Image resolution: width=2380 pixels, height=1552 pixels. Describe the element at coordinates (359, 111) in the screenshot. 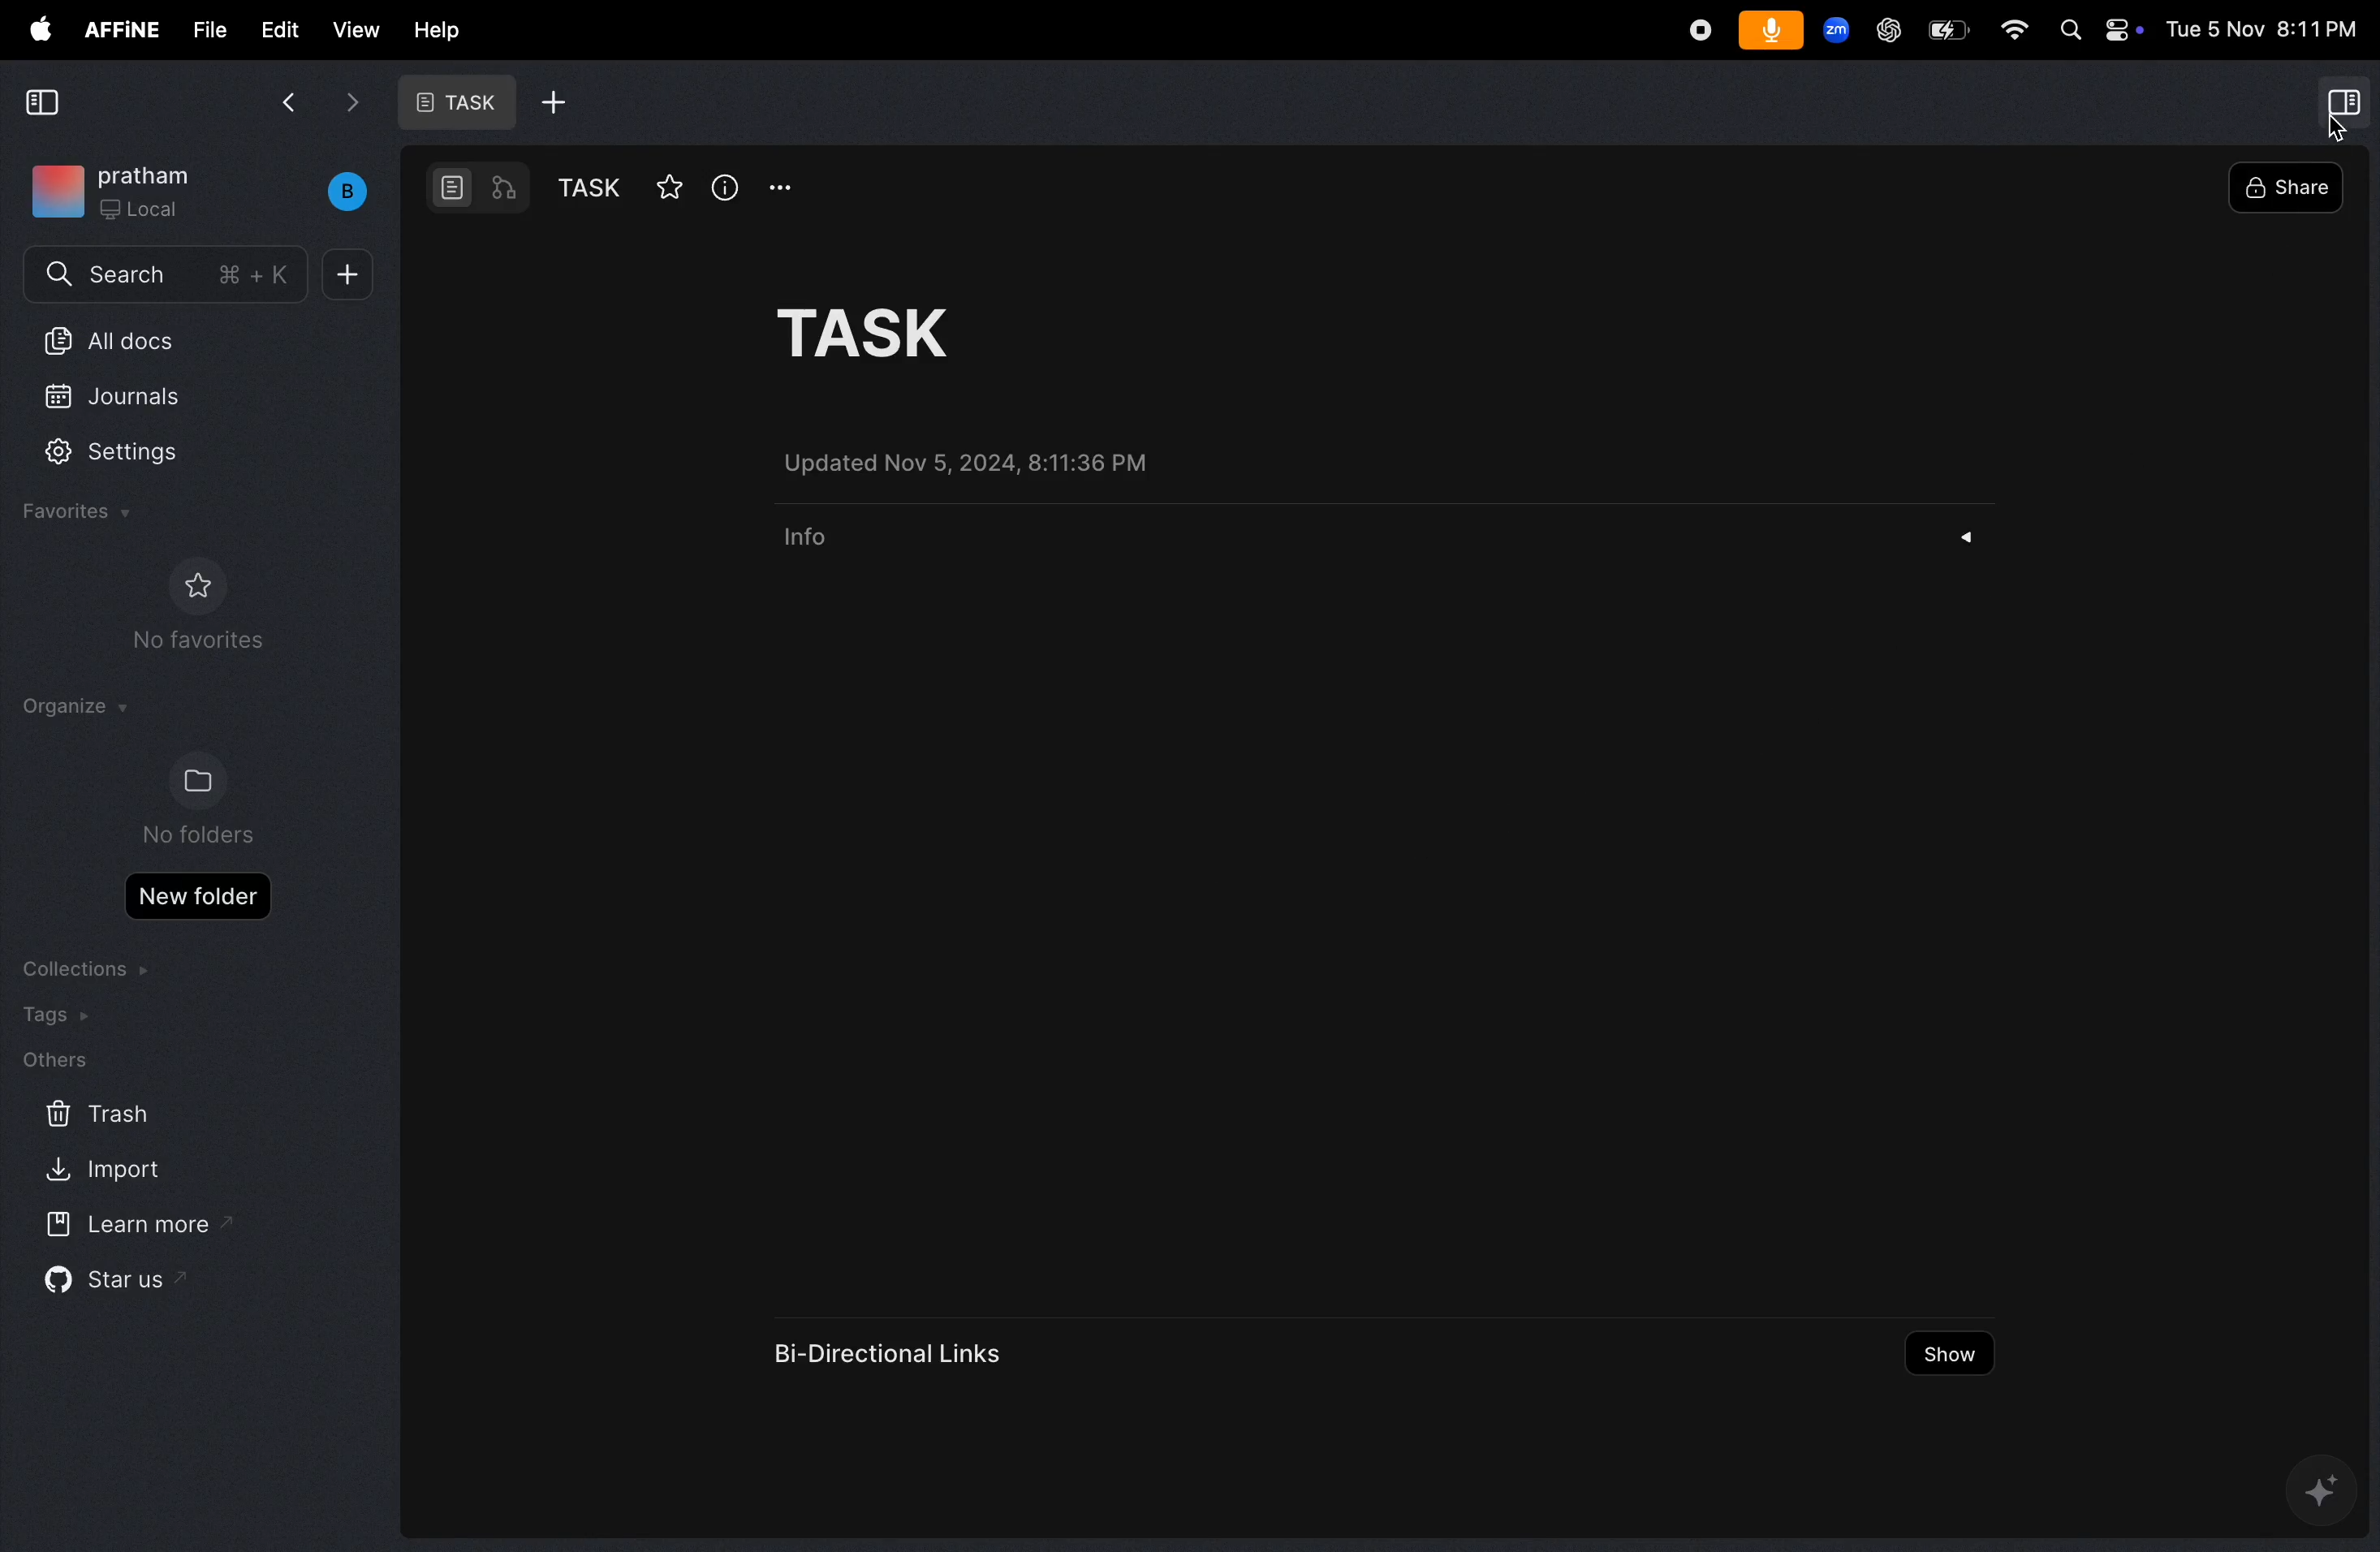

I see `next` at that location.